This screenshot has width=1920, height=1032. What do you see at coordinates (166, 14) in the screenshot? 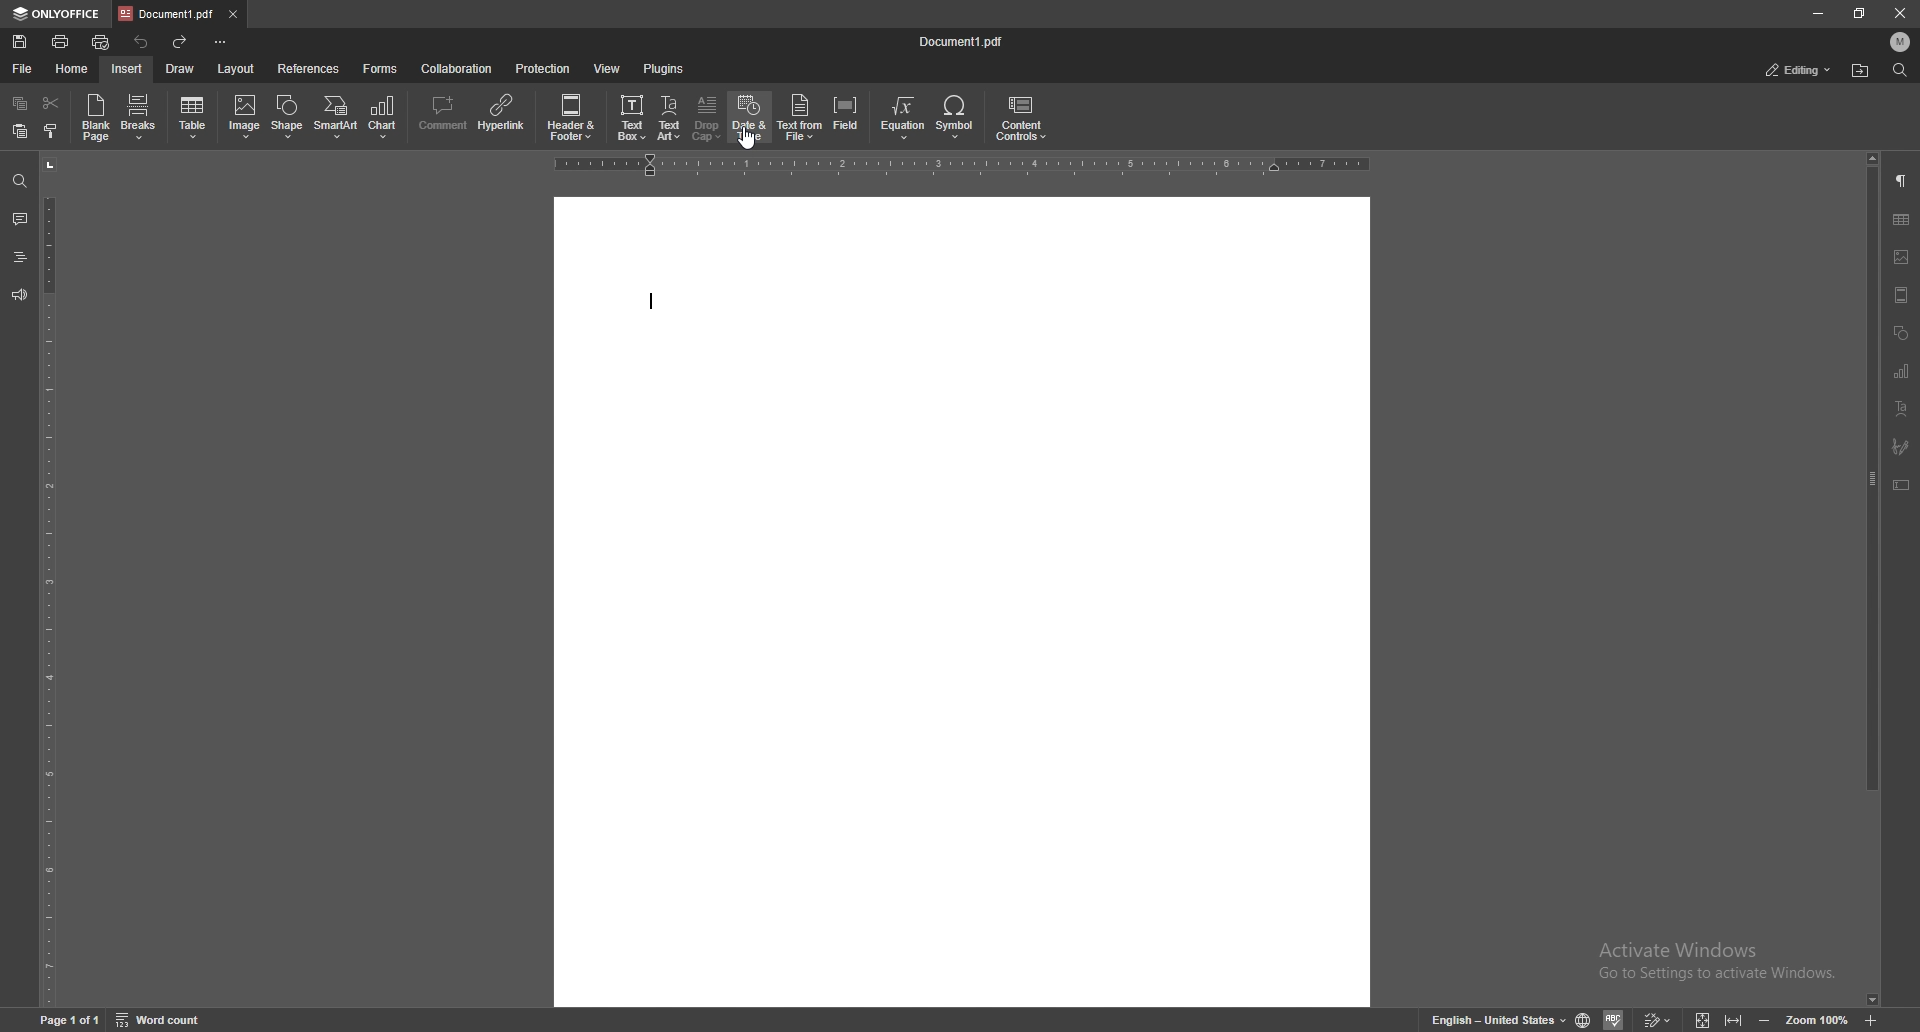
I see `tab` at bounding box center [166, 14].